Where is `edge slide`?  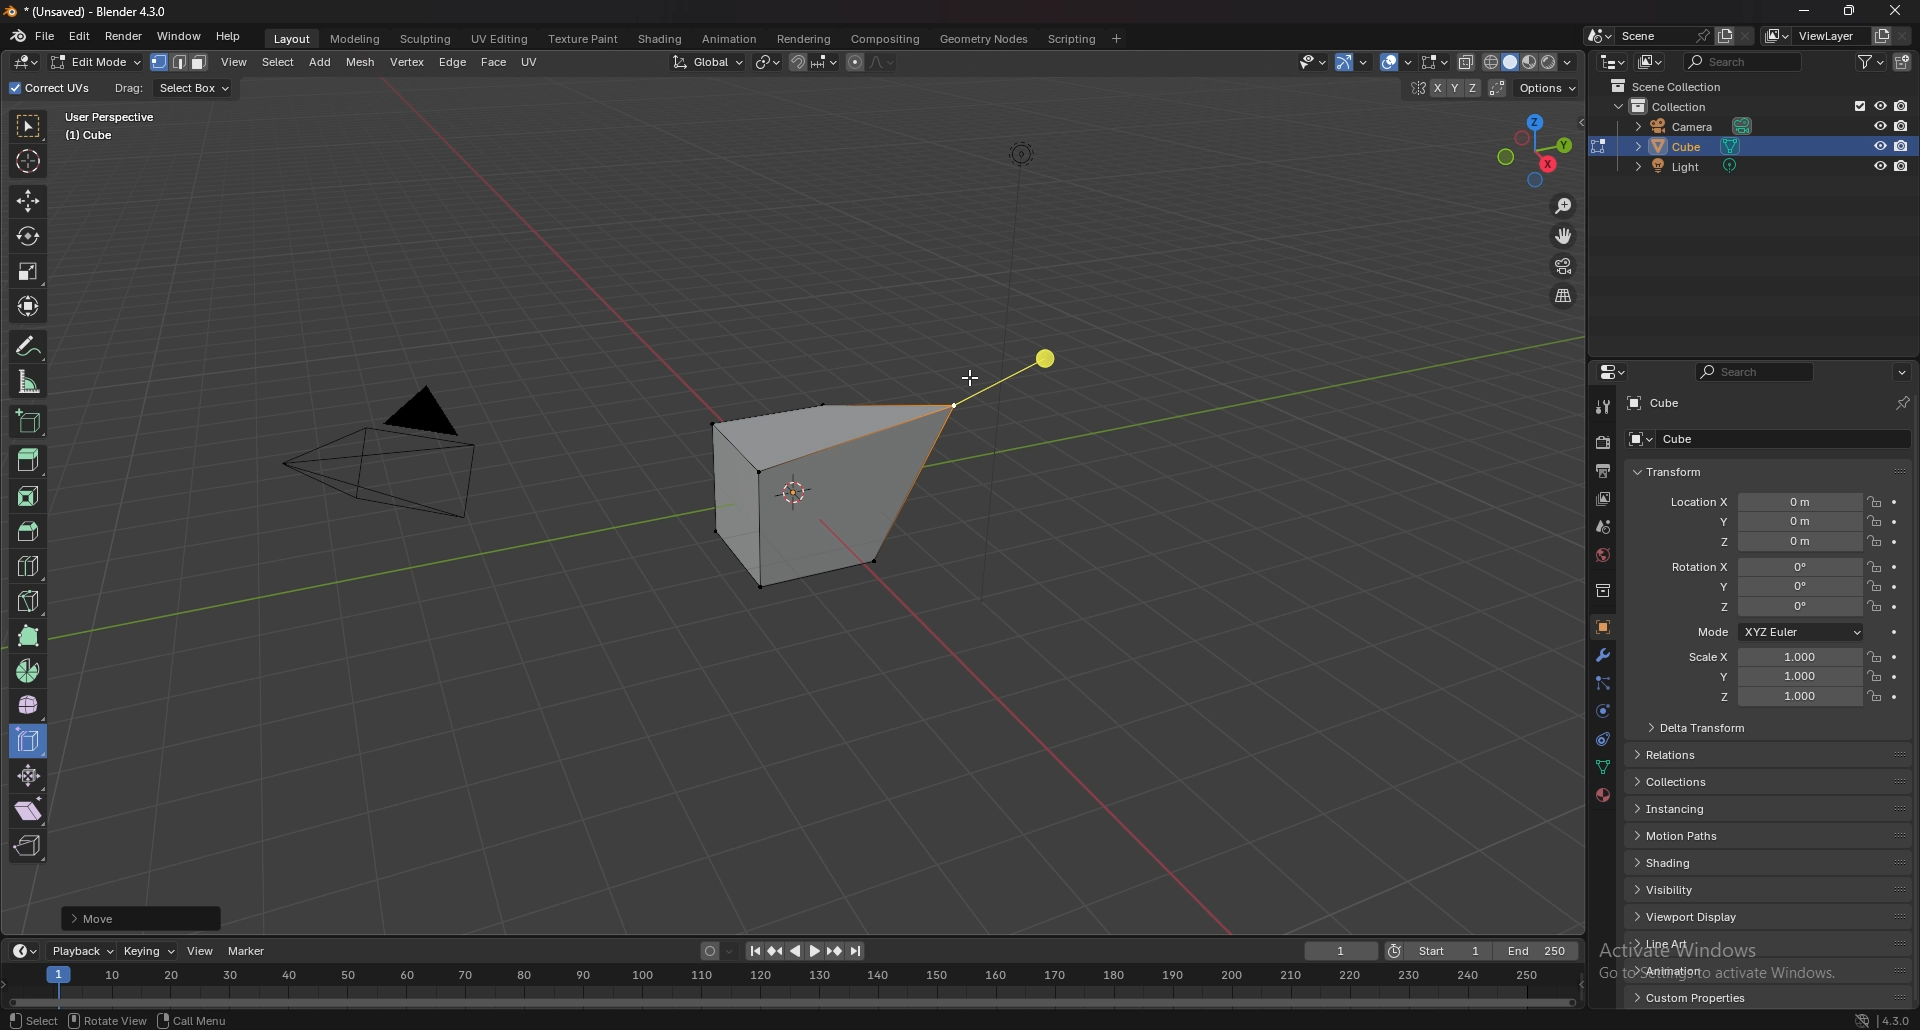
edge slide is located at coordinates (29, 738).